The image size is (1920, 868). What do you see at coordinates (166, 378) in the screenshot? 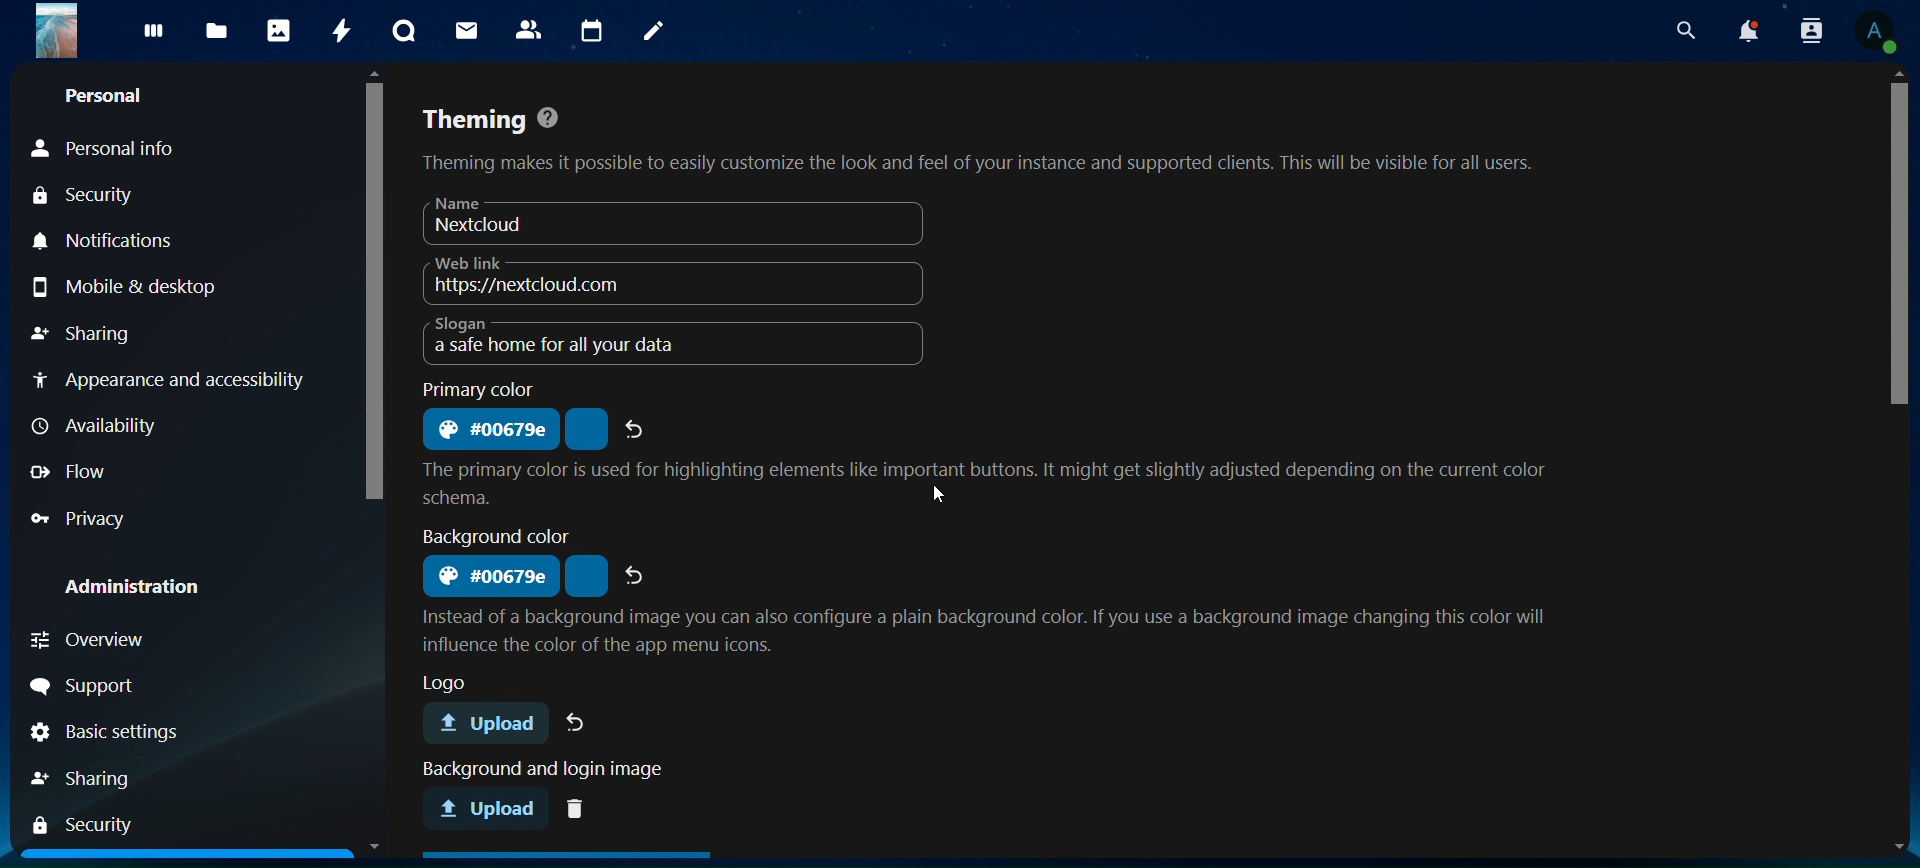
I see `appearance and accessibility` at bounding box center [166, 378].